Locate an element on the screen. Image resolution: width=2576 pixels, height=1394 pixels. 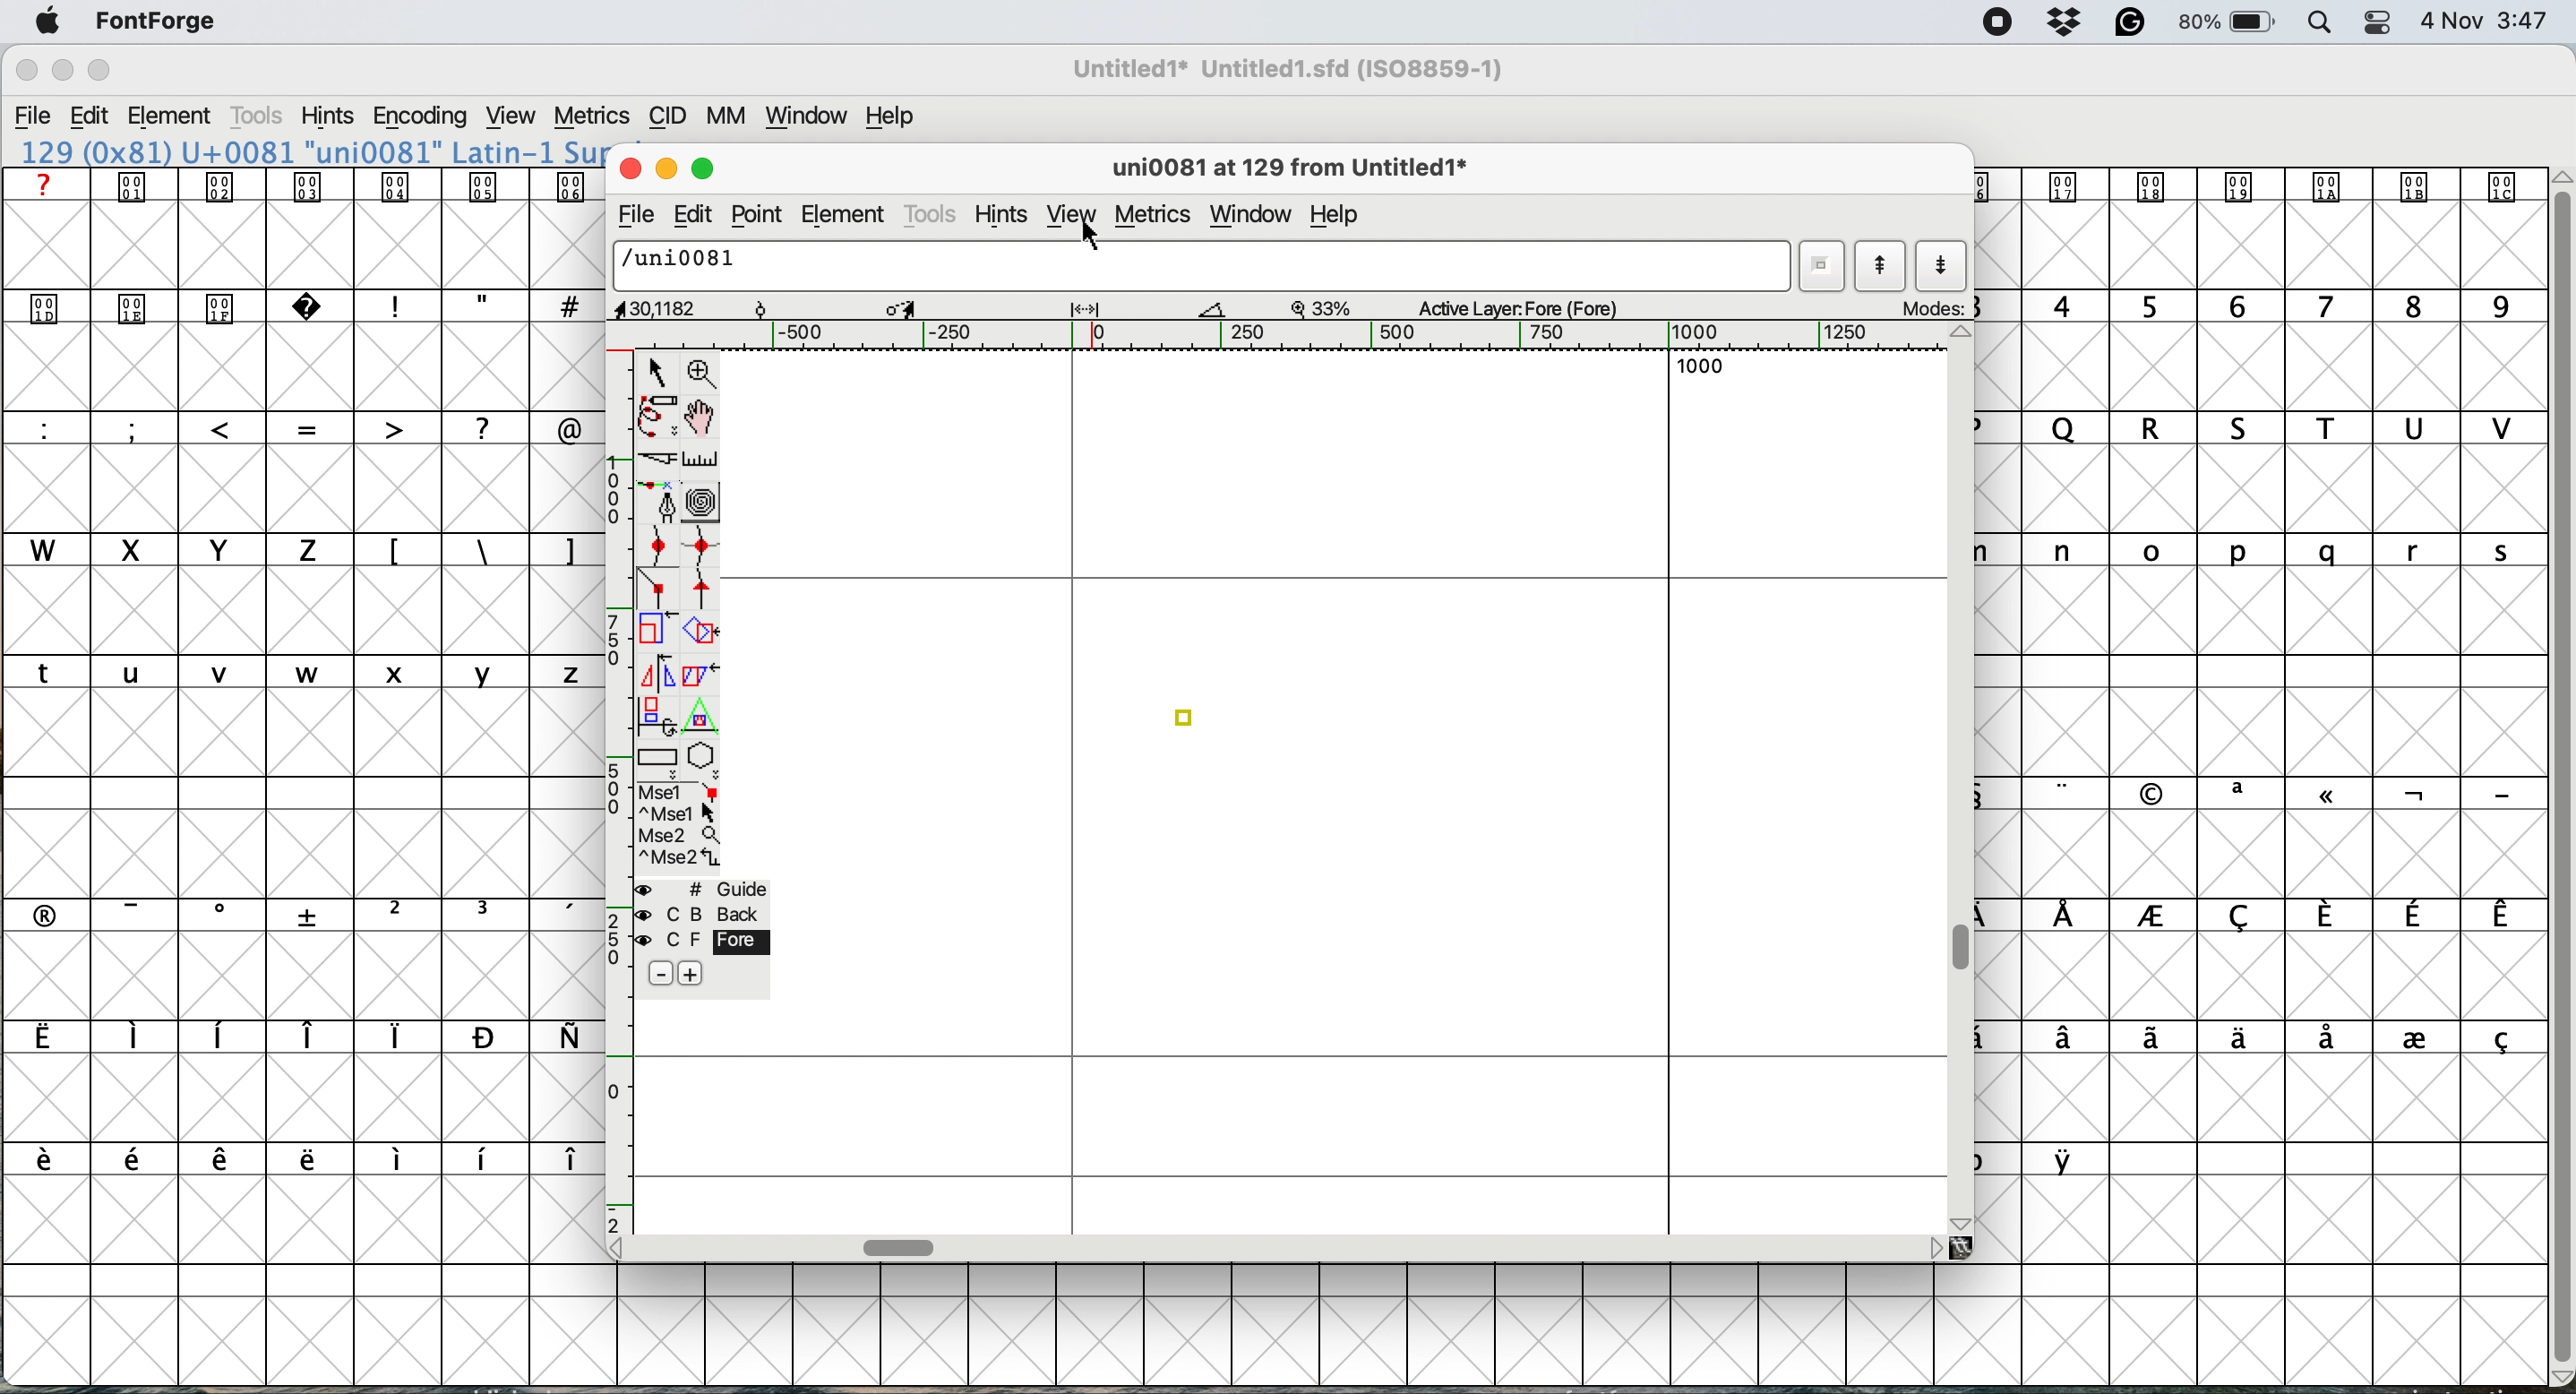
rotate the selection in 3d is located at coordinates (658, 714).